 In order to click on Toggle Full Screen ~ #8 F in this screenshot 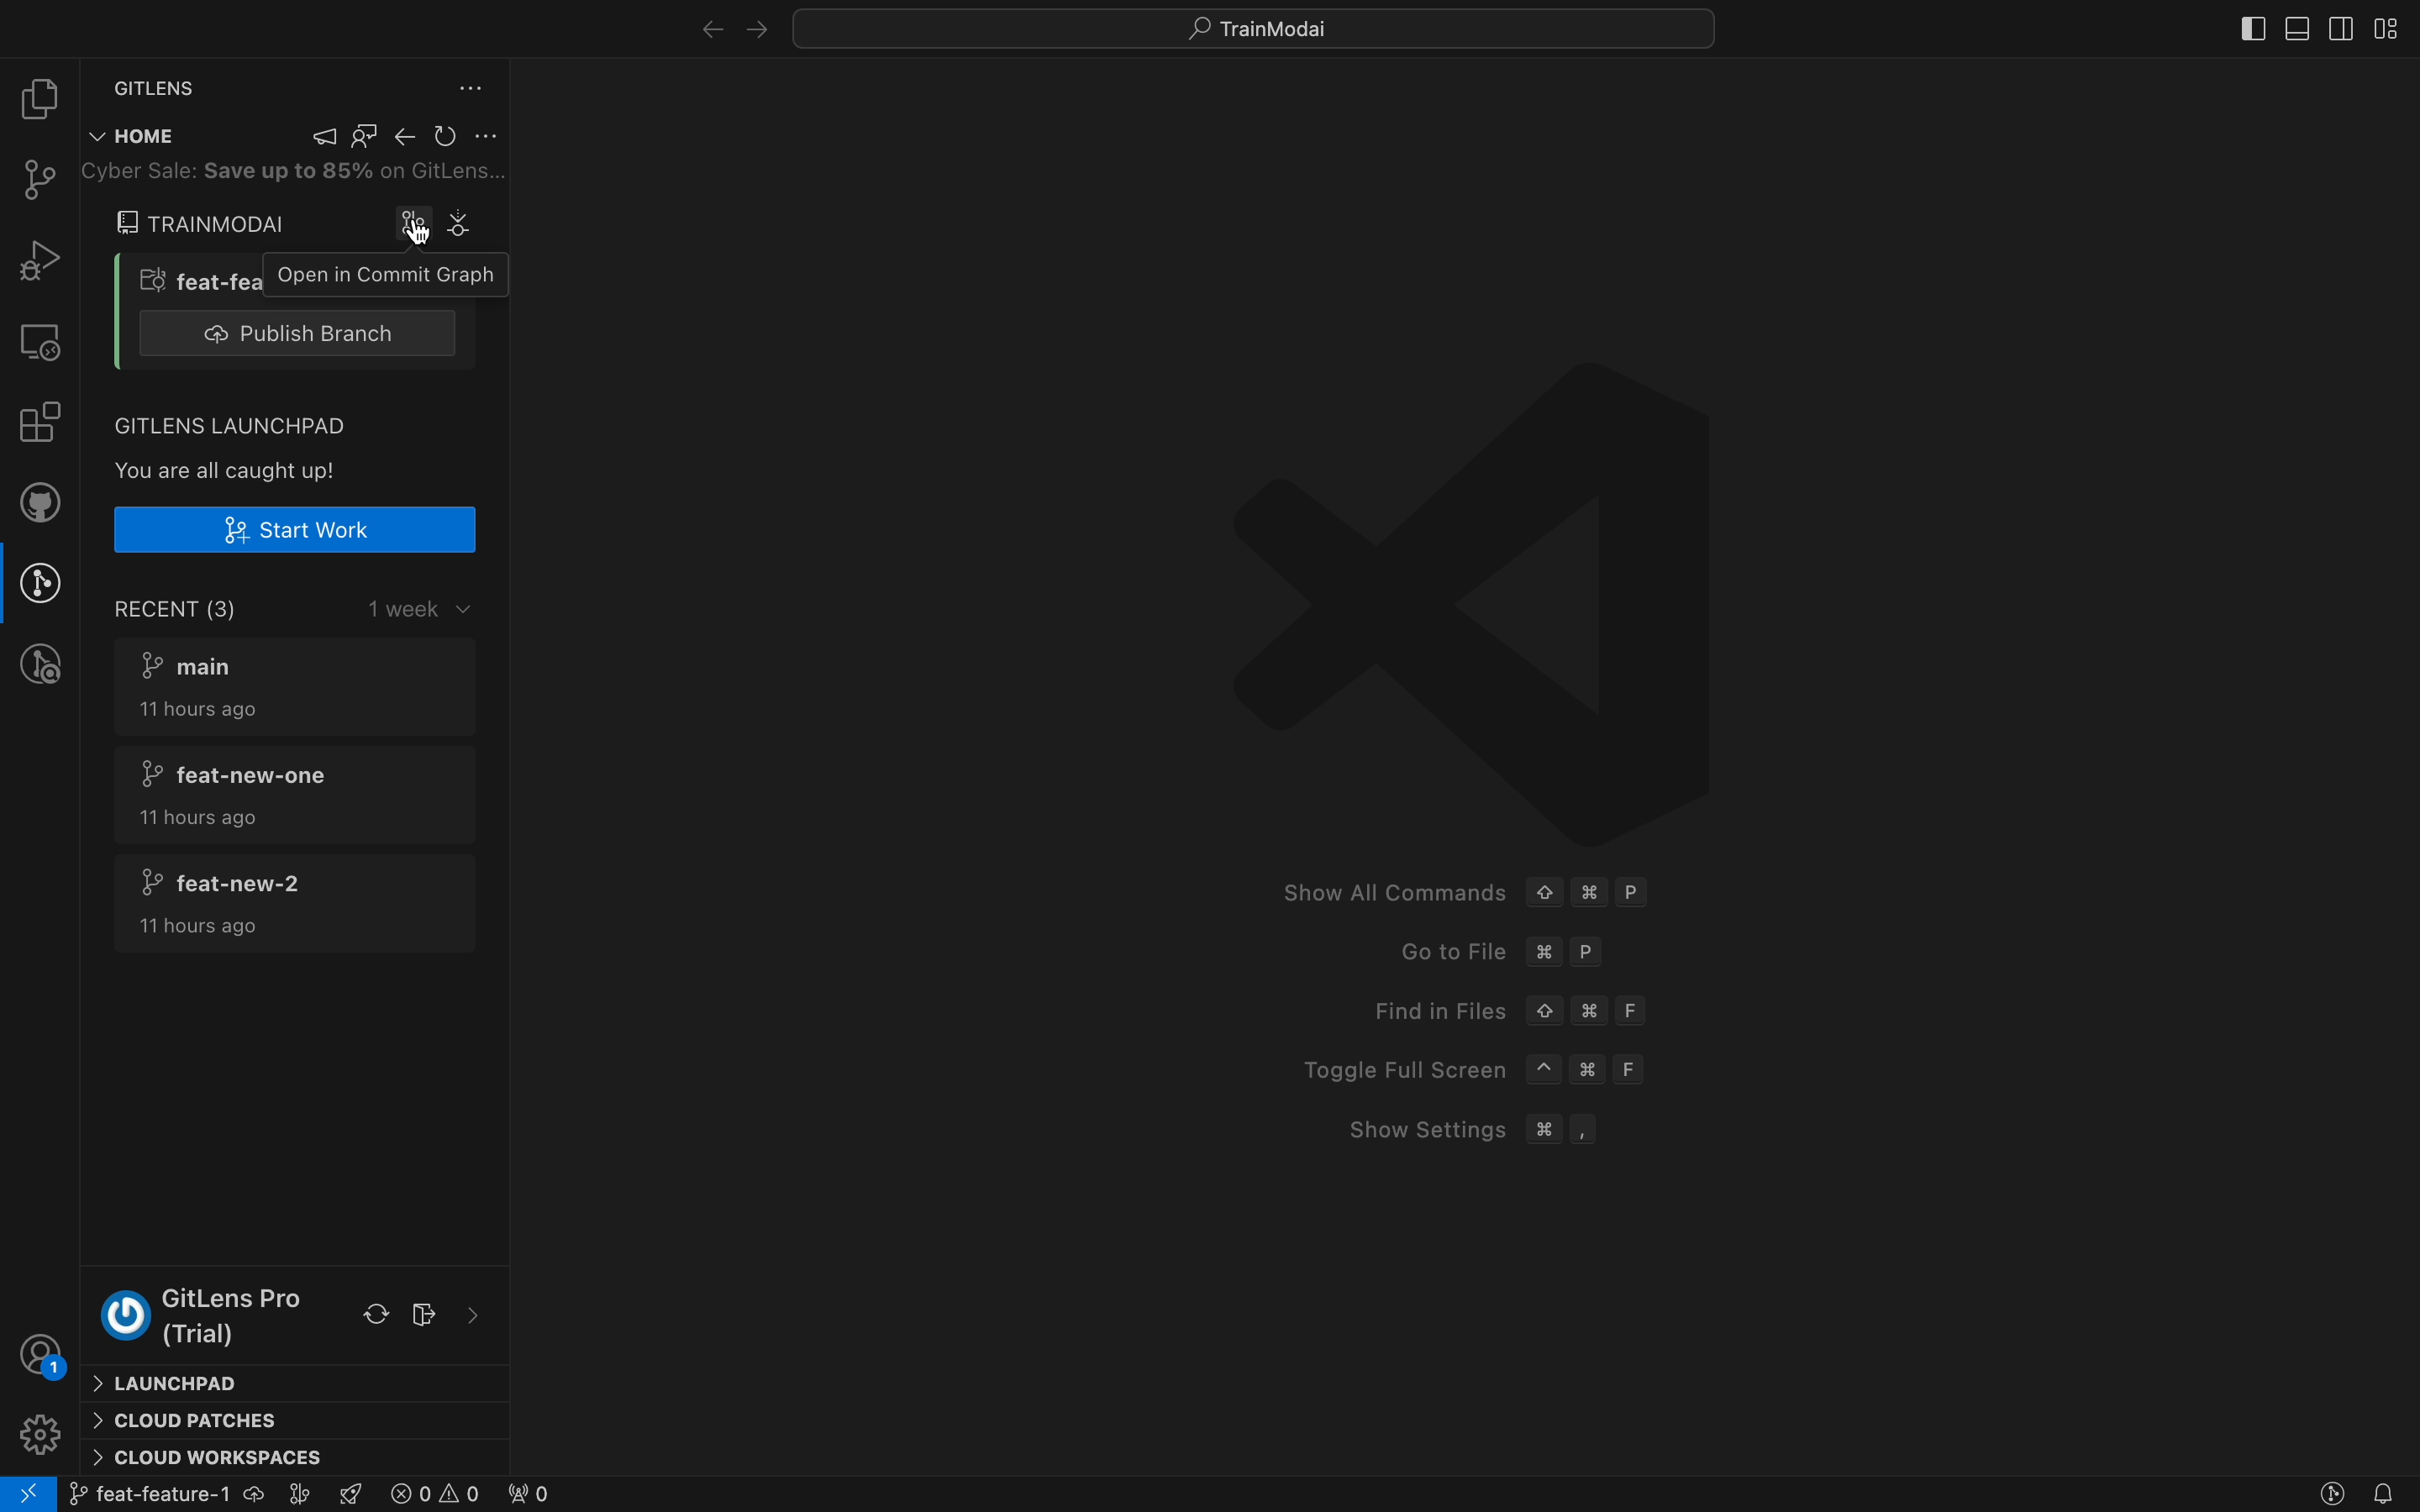, I will do `click(1469, 1068)`.